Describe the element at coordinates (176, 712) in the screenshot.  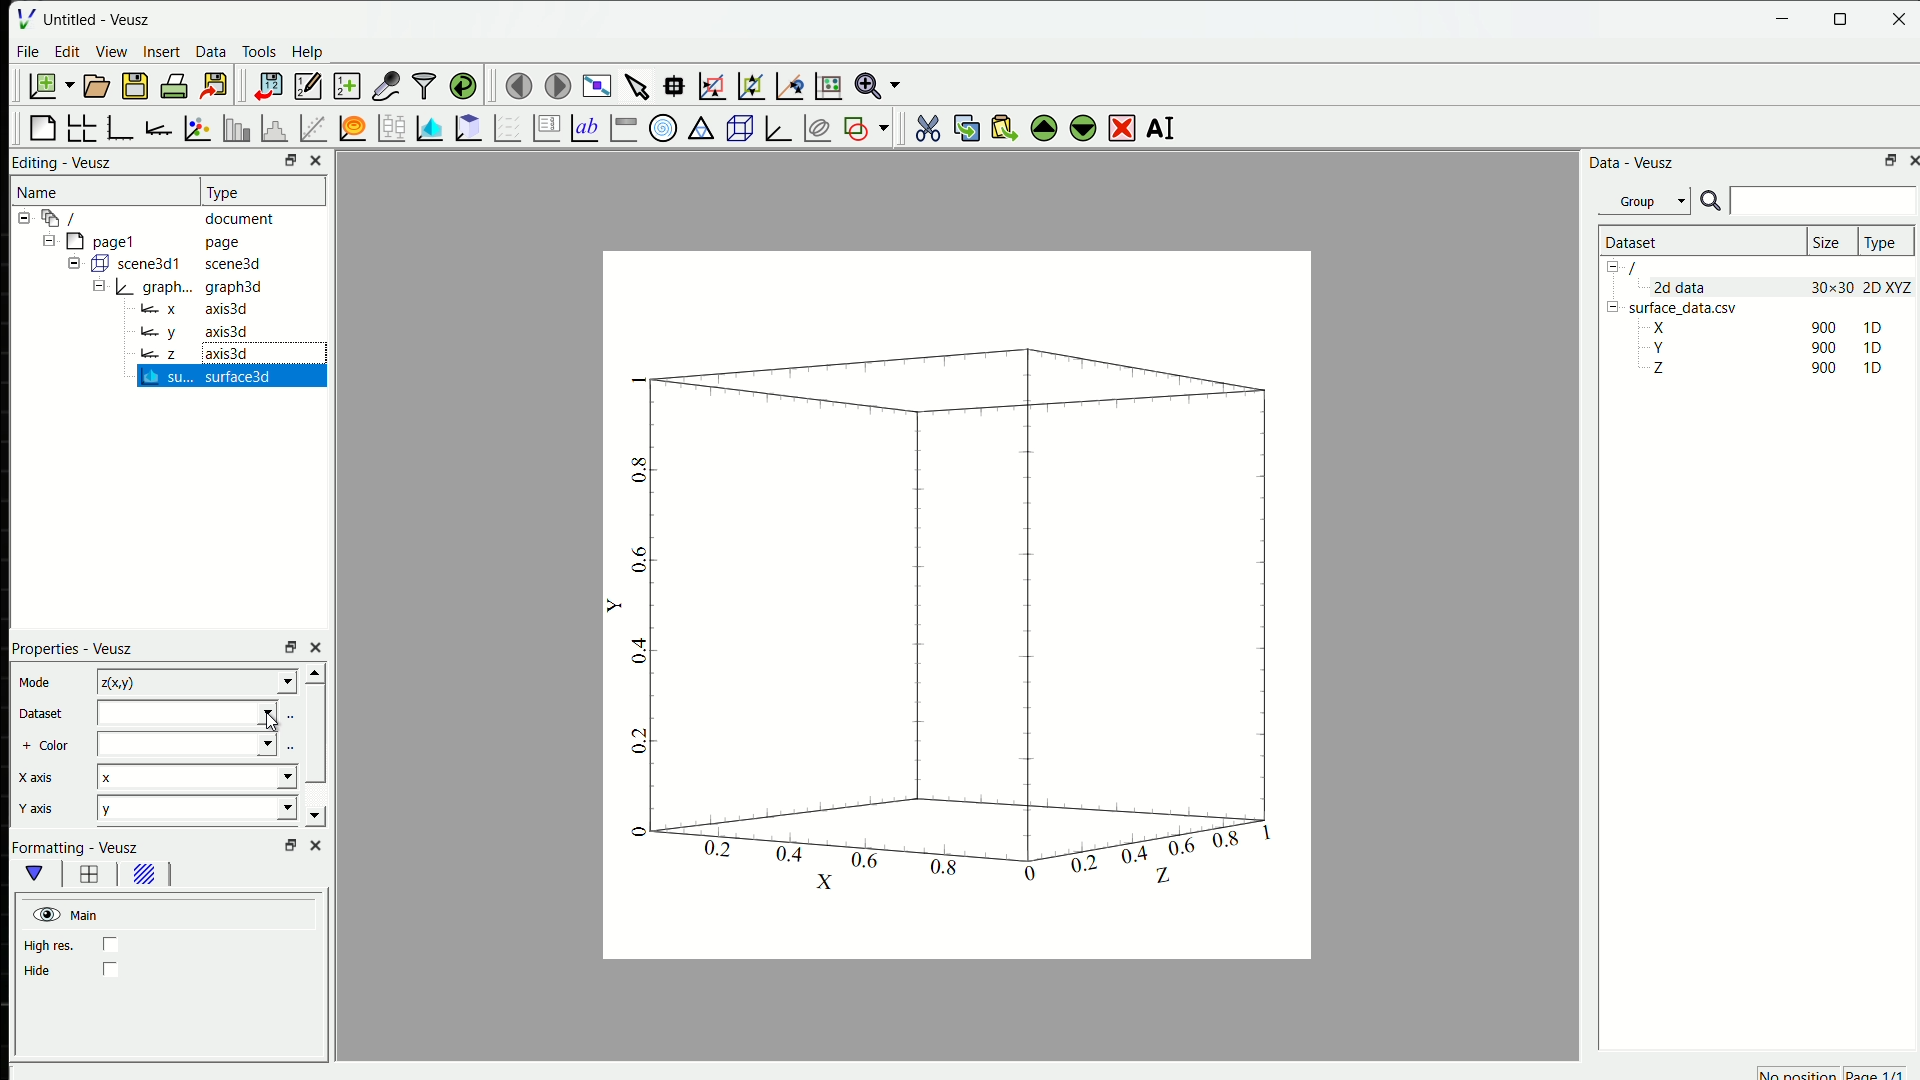
I see `dataset` at that location.